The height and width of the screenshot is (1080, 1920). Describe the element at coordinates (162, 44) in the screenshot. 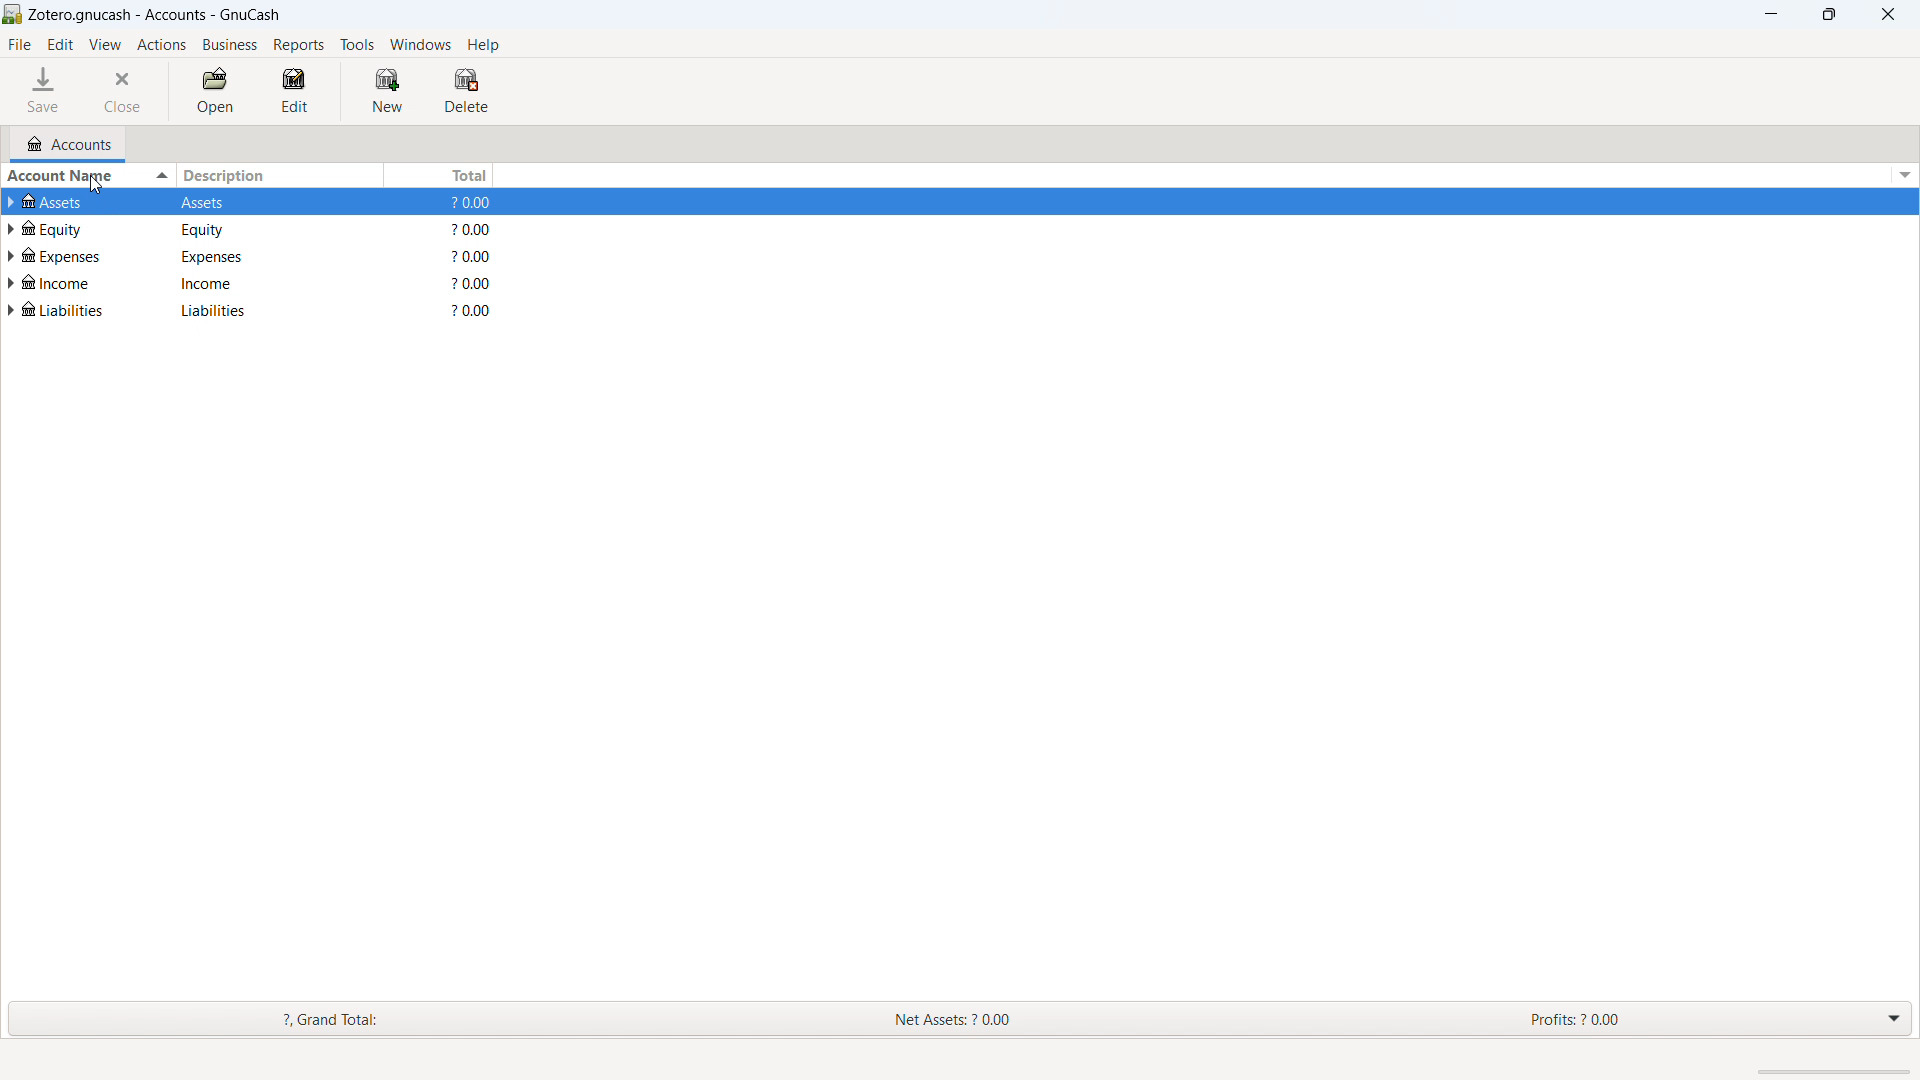

I see `actions` at that location.